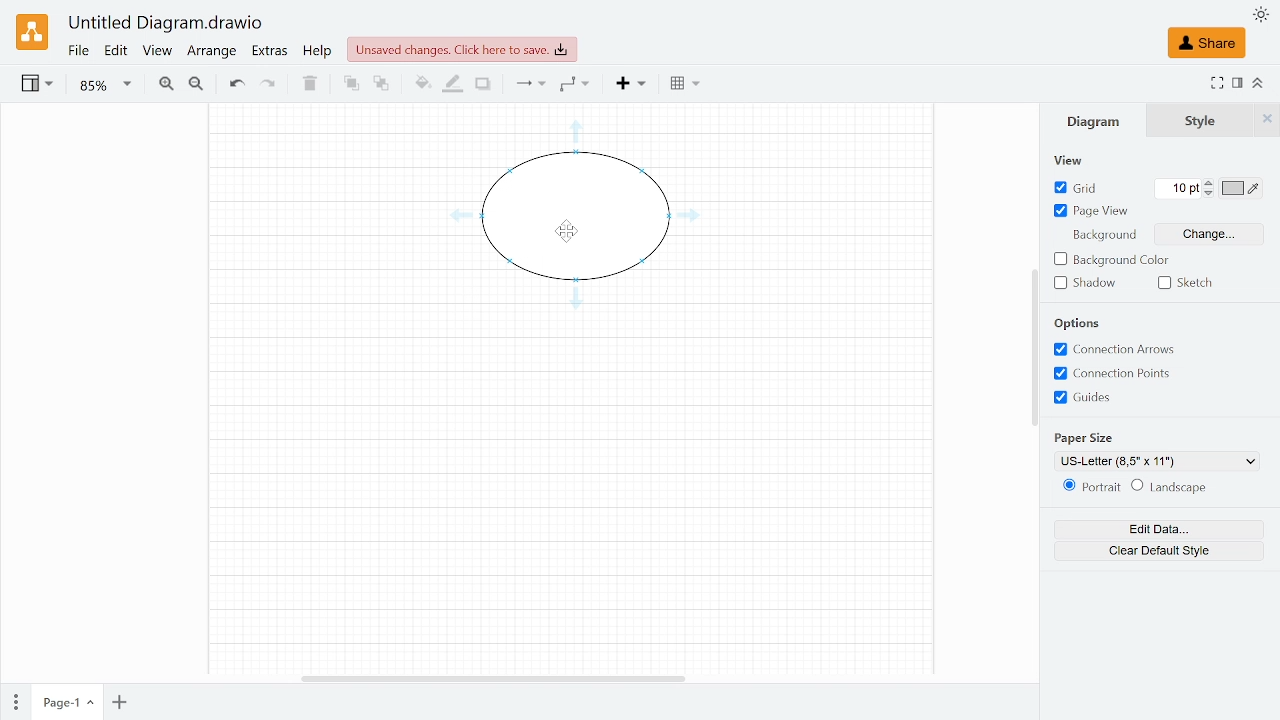  What do you see at coordinates (1156, 460) in the screenshot?
I see `Current paper size(US-Letter(8,5*11)` at bounding box center [1156, 460].